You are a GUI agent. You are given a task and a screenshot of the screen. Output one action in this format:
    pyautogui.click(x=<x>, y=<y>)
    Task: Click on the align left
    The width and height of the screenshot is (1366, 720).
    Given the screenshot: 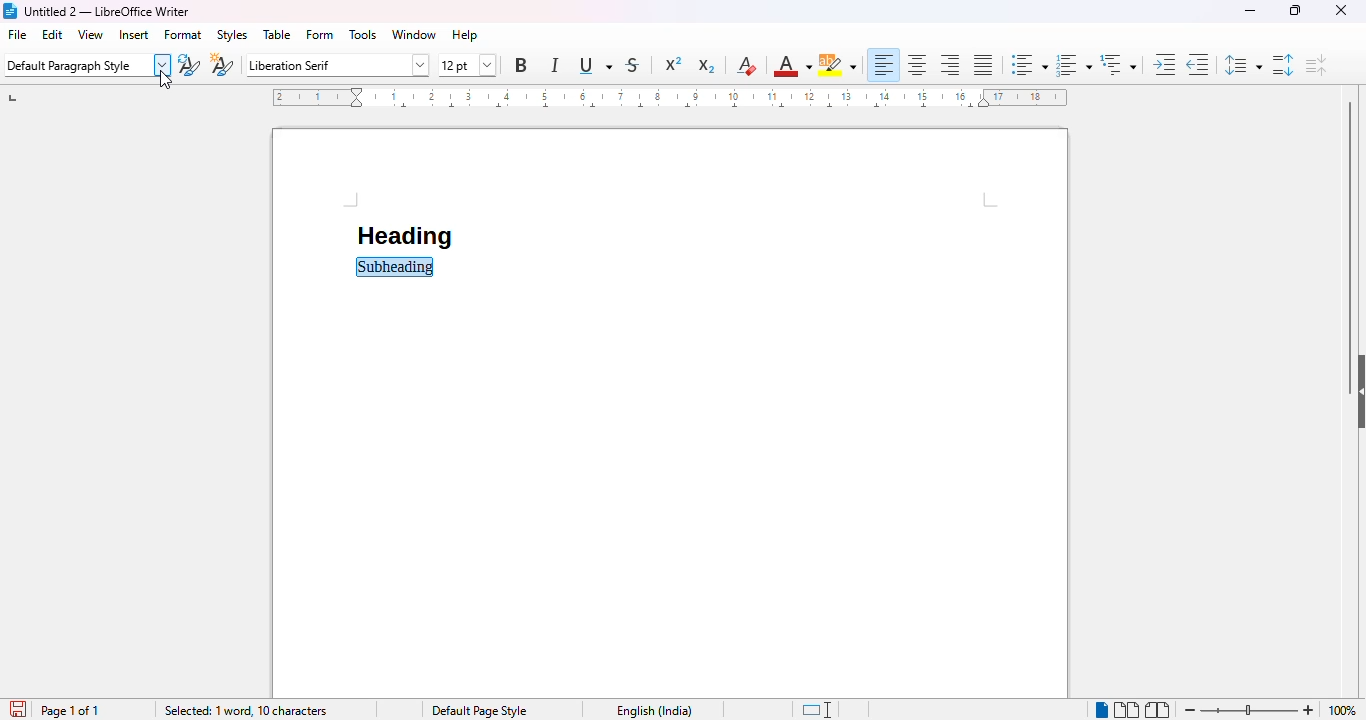 What is the action you would take?
    pyautogui.click(x=884, y=65)
    